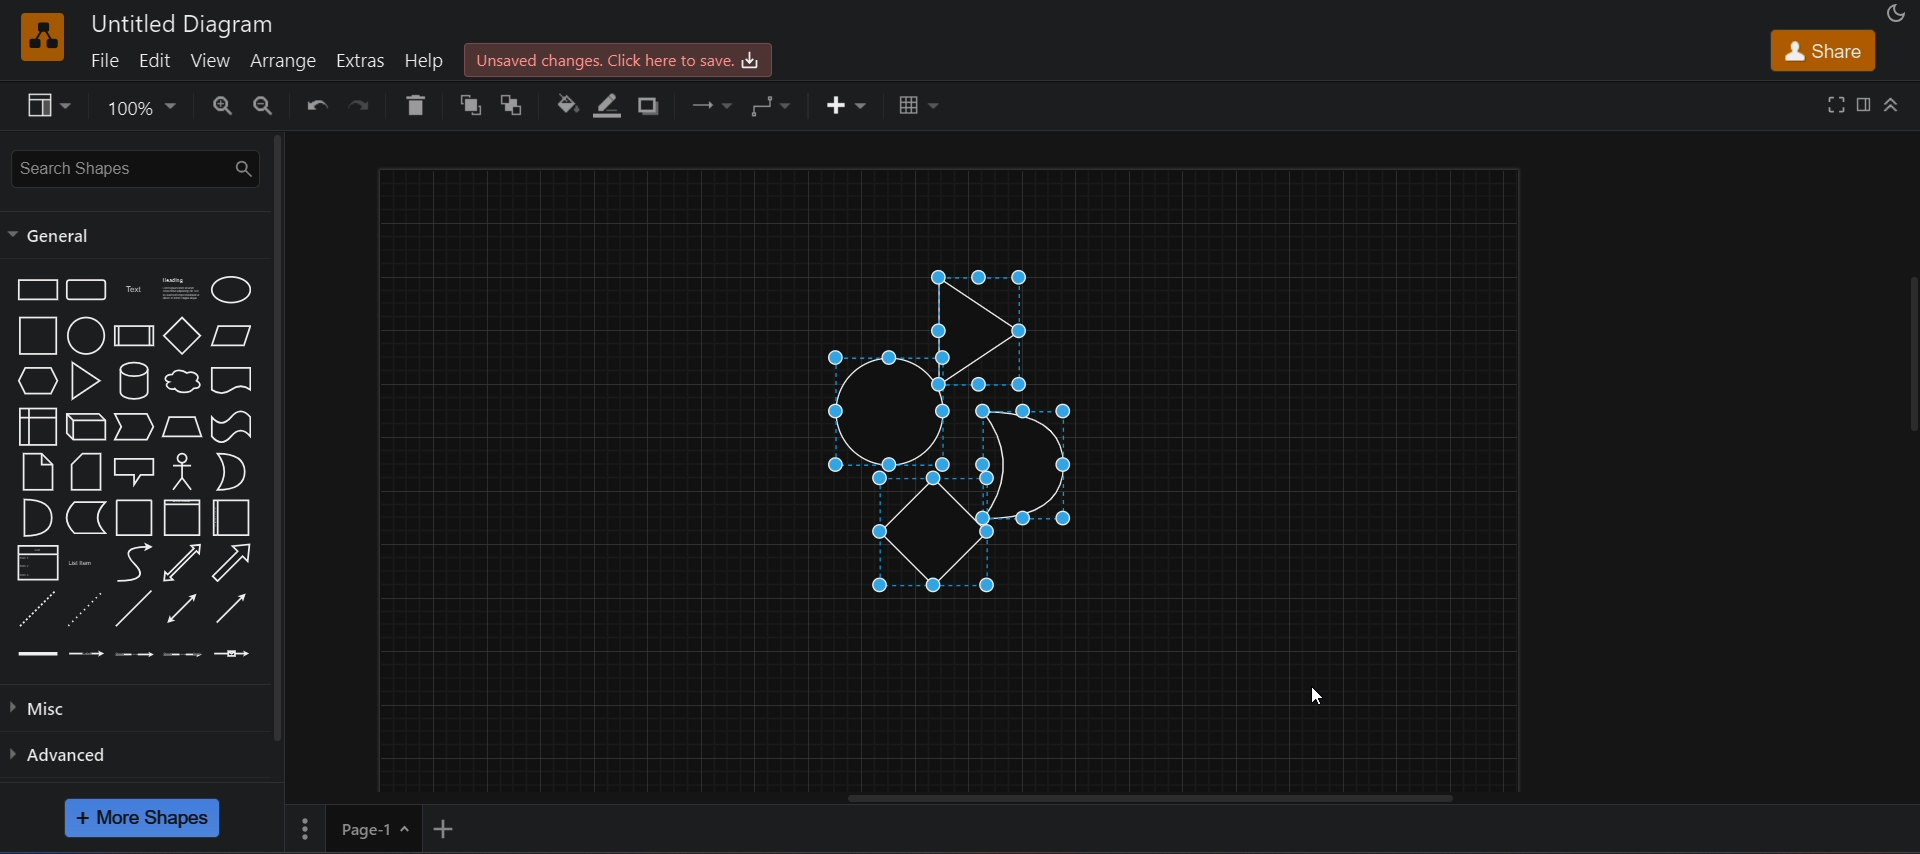  I want to click on unsaved changes. click here to save, so click(615, 59).